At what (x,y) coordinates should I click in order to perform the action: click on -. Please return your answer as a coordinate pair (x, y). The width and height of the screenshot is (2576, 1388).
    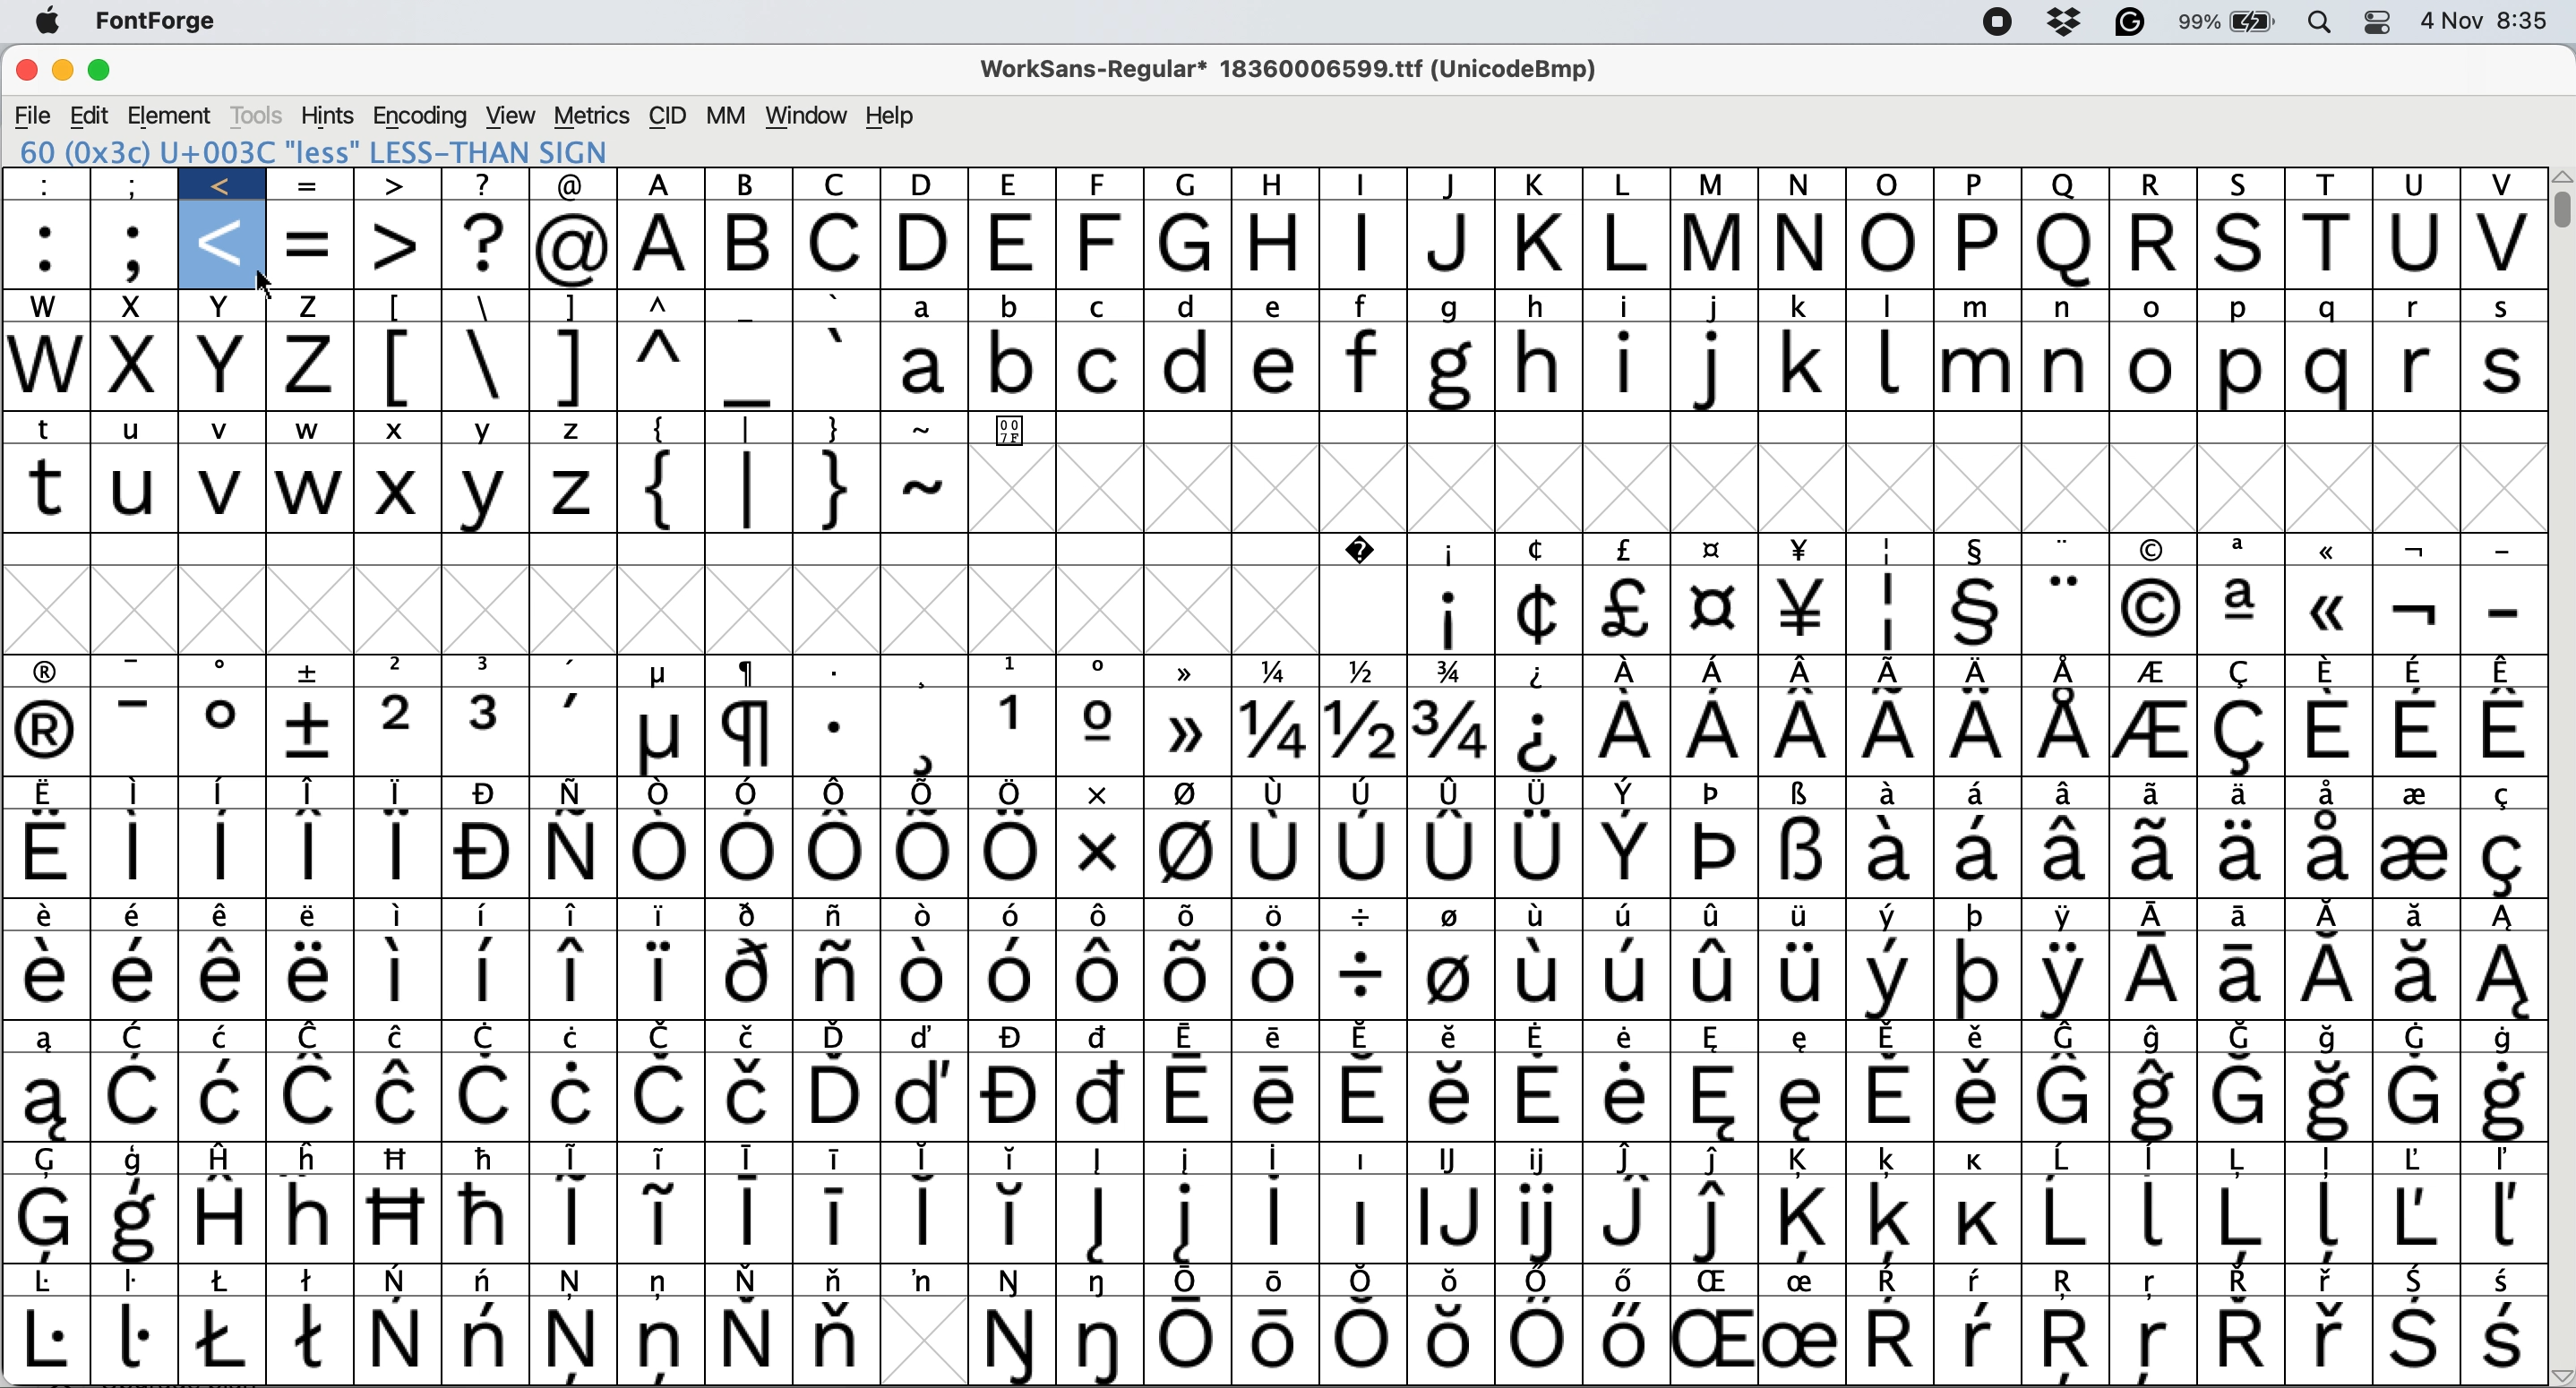
    Looking at the image, I should click on (141, 670).